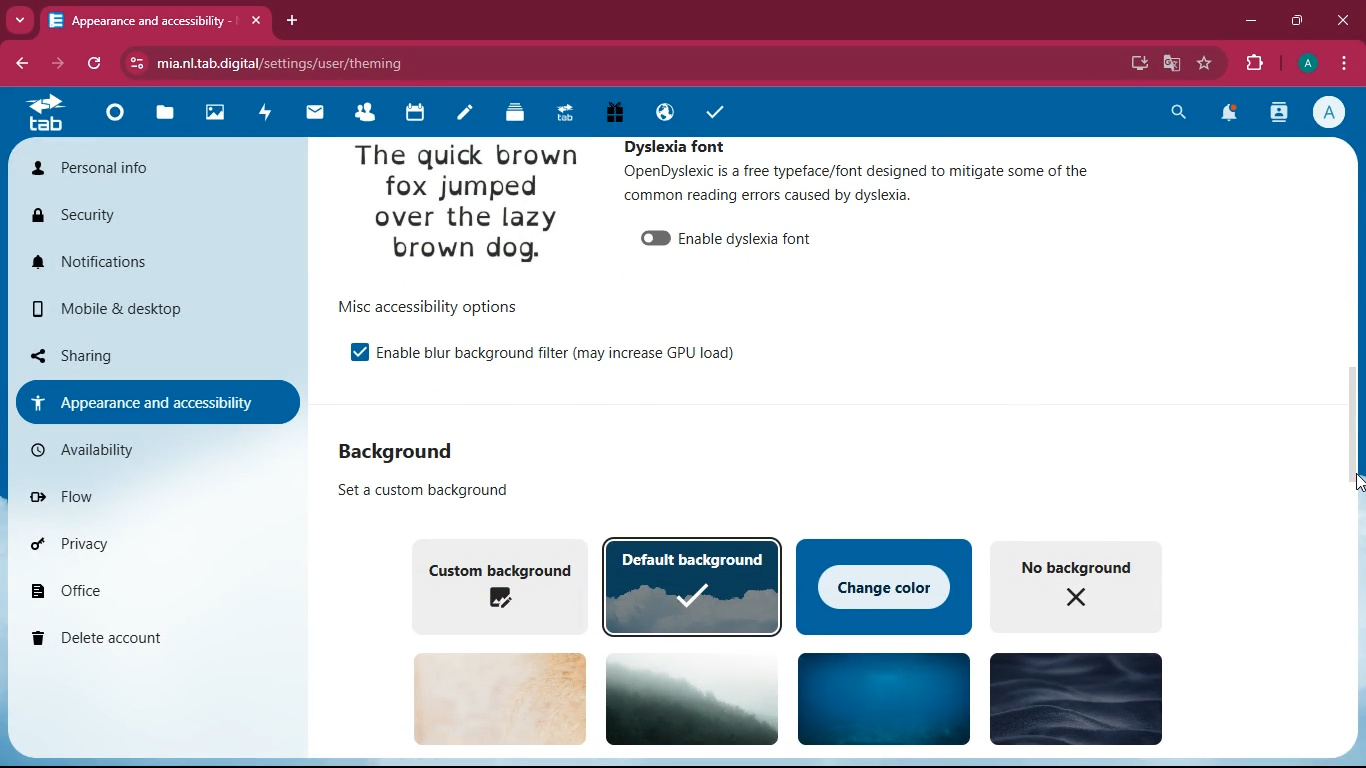  Describe the element at coordinates (120, 493) in the screenshot. I see `flow` at that location.